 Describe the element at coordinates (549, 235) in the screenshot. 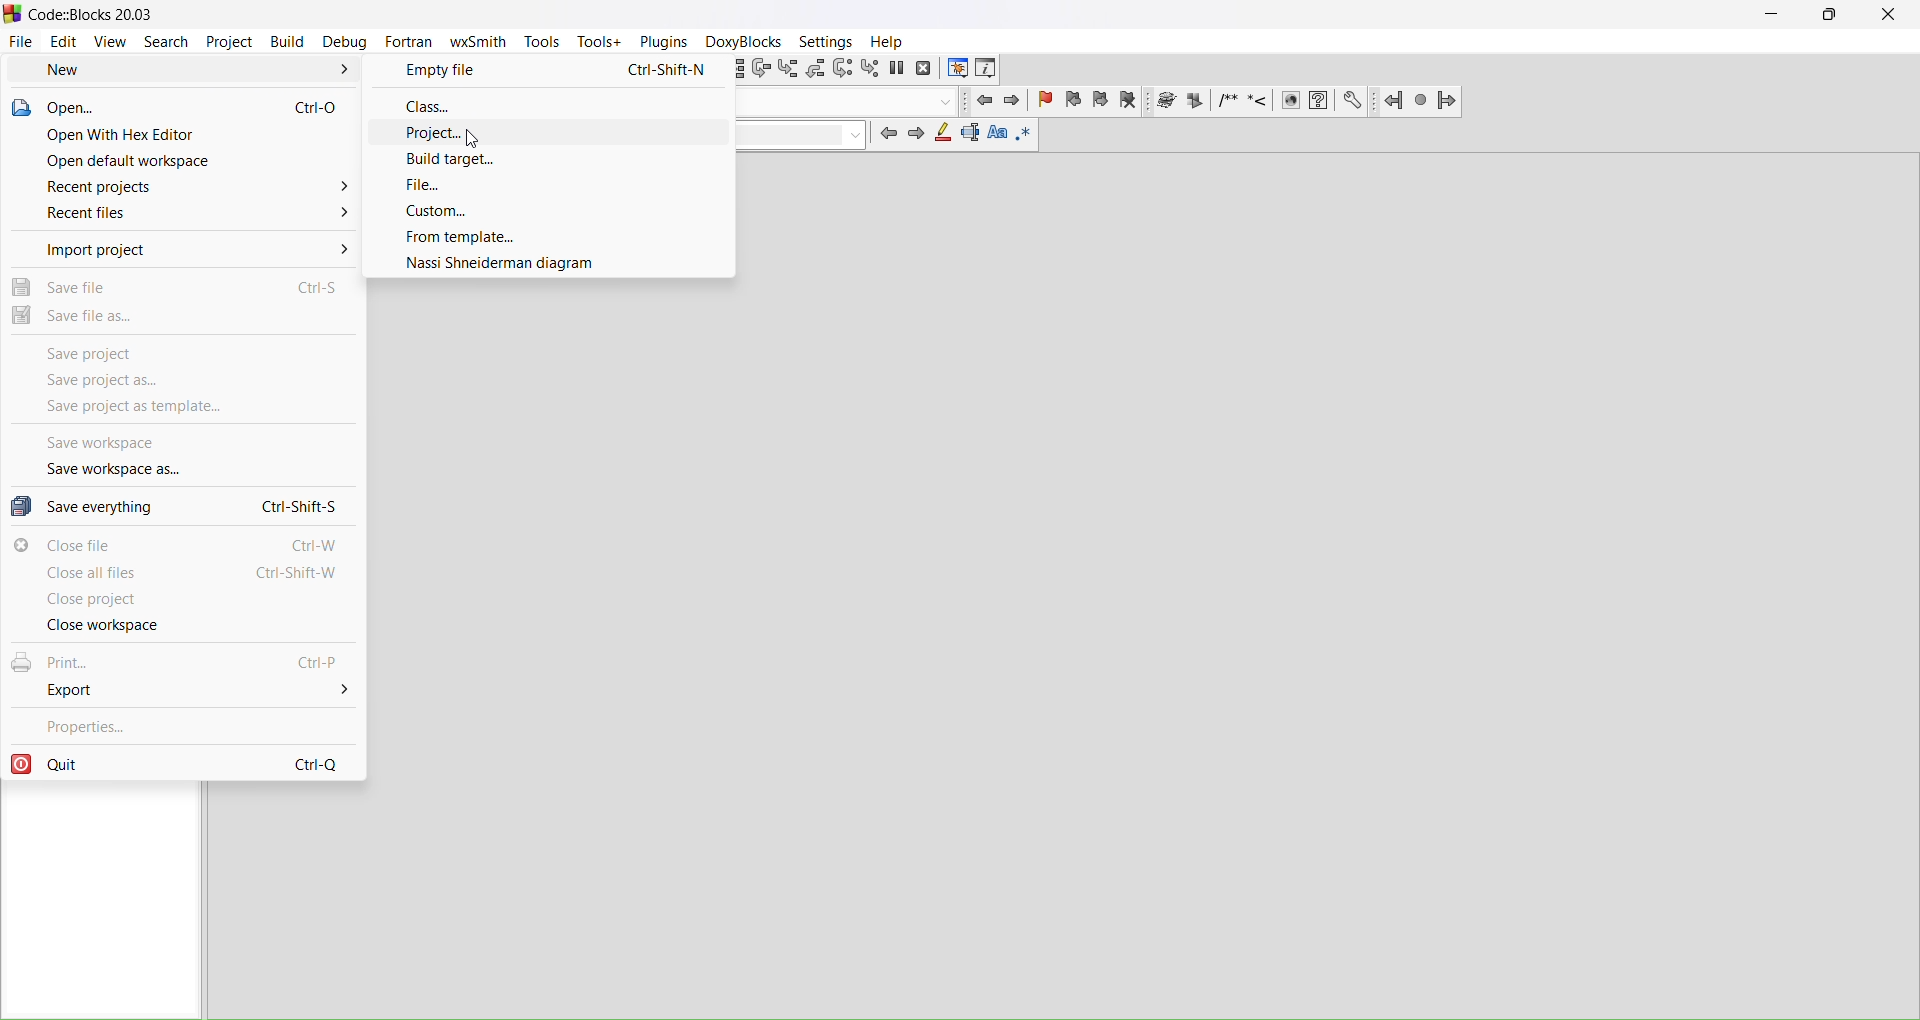

I see `from template` at that location.